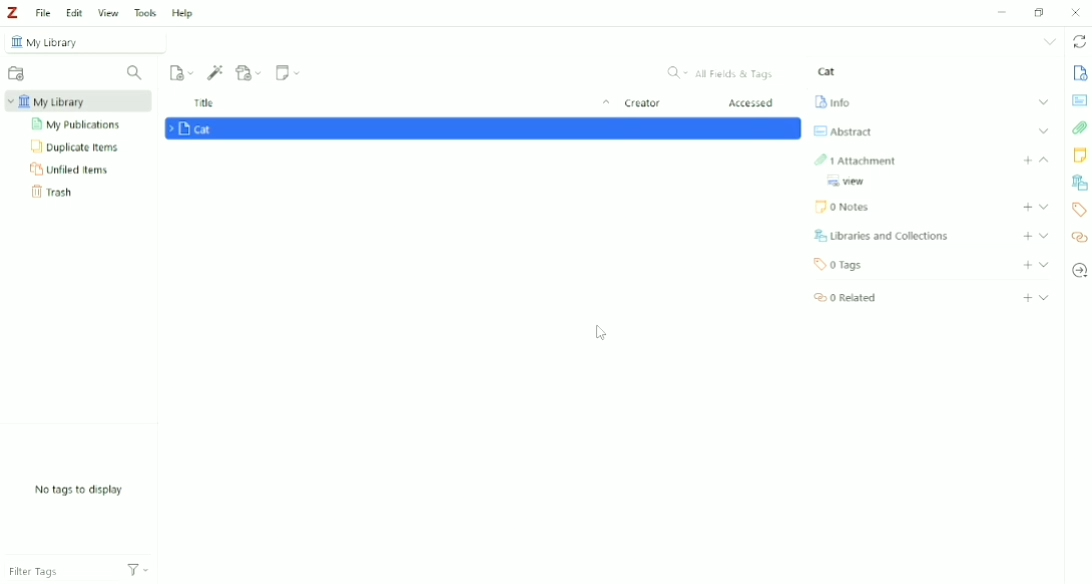 The image size is (1092, 584). I want to click on Libraries and Collections, so click(878, 235).